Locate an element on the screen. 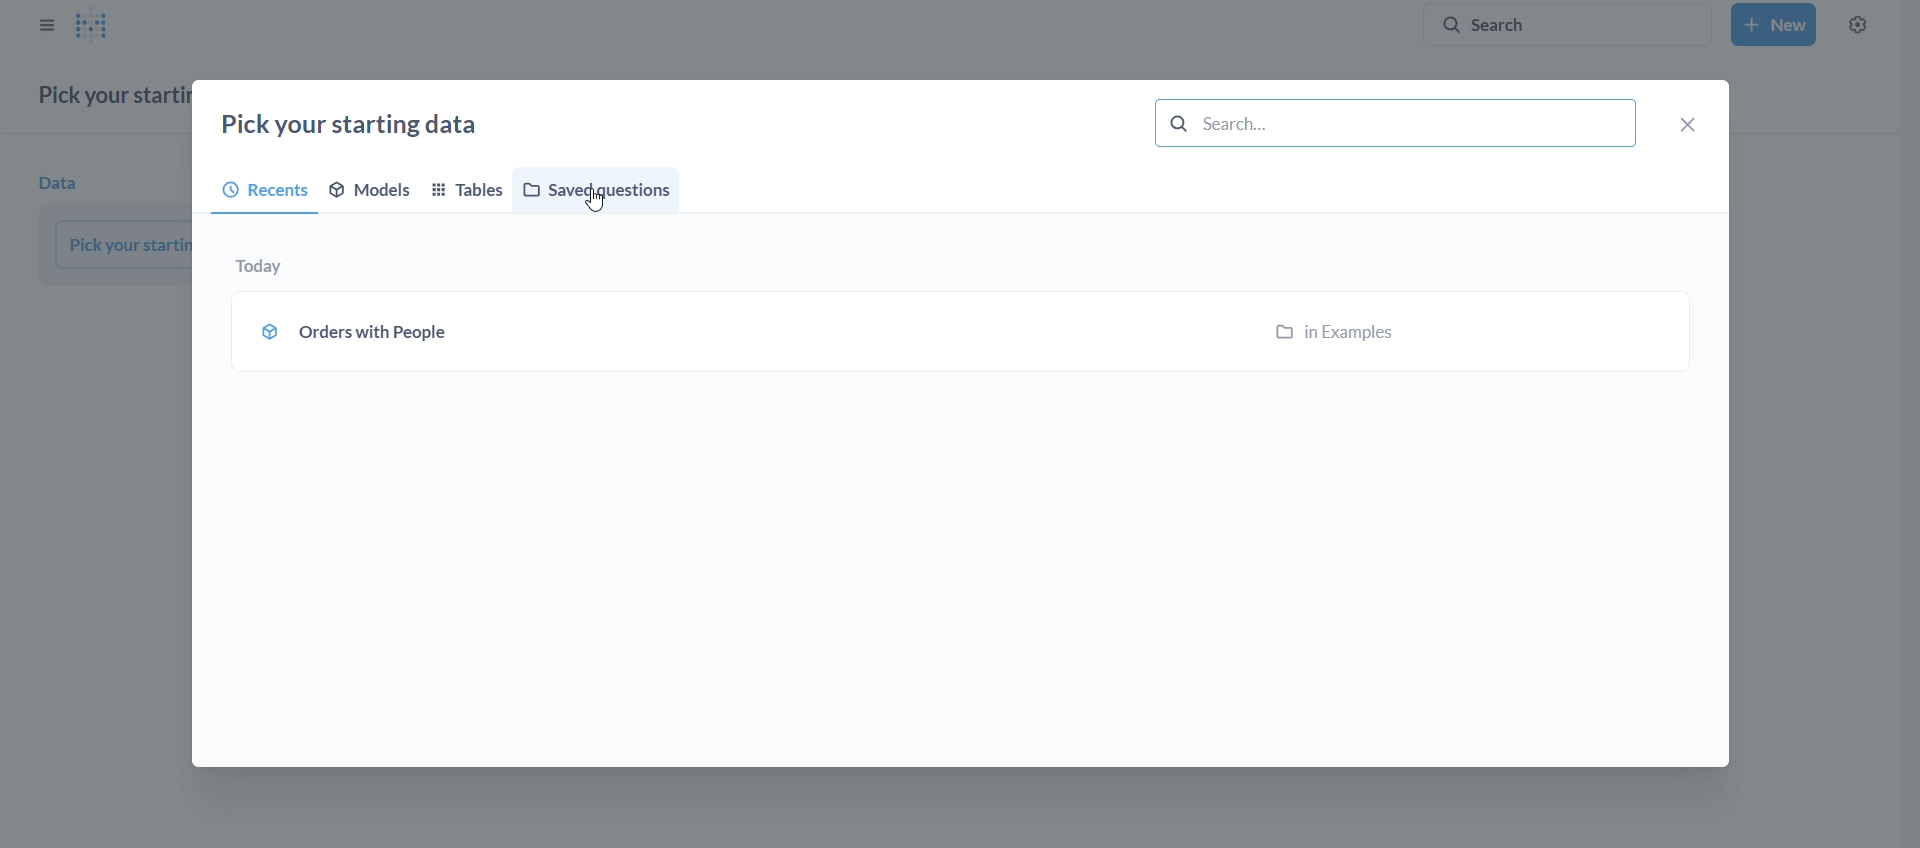  Pick your startir is located at coordinates (111, 96).